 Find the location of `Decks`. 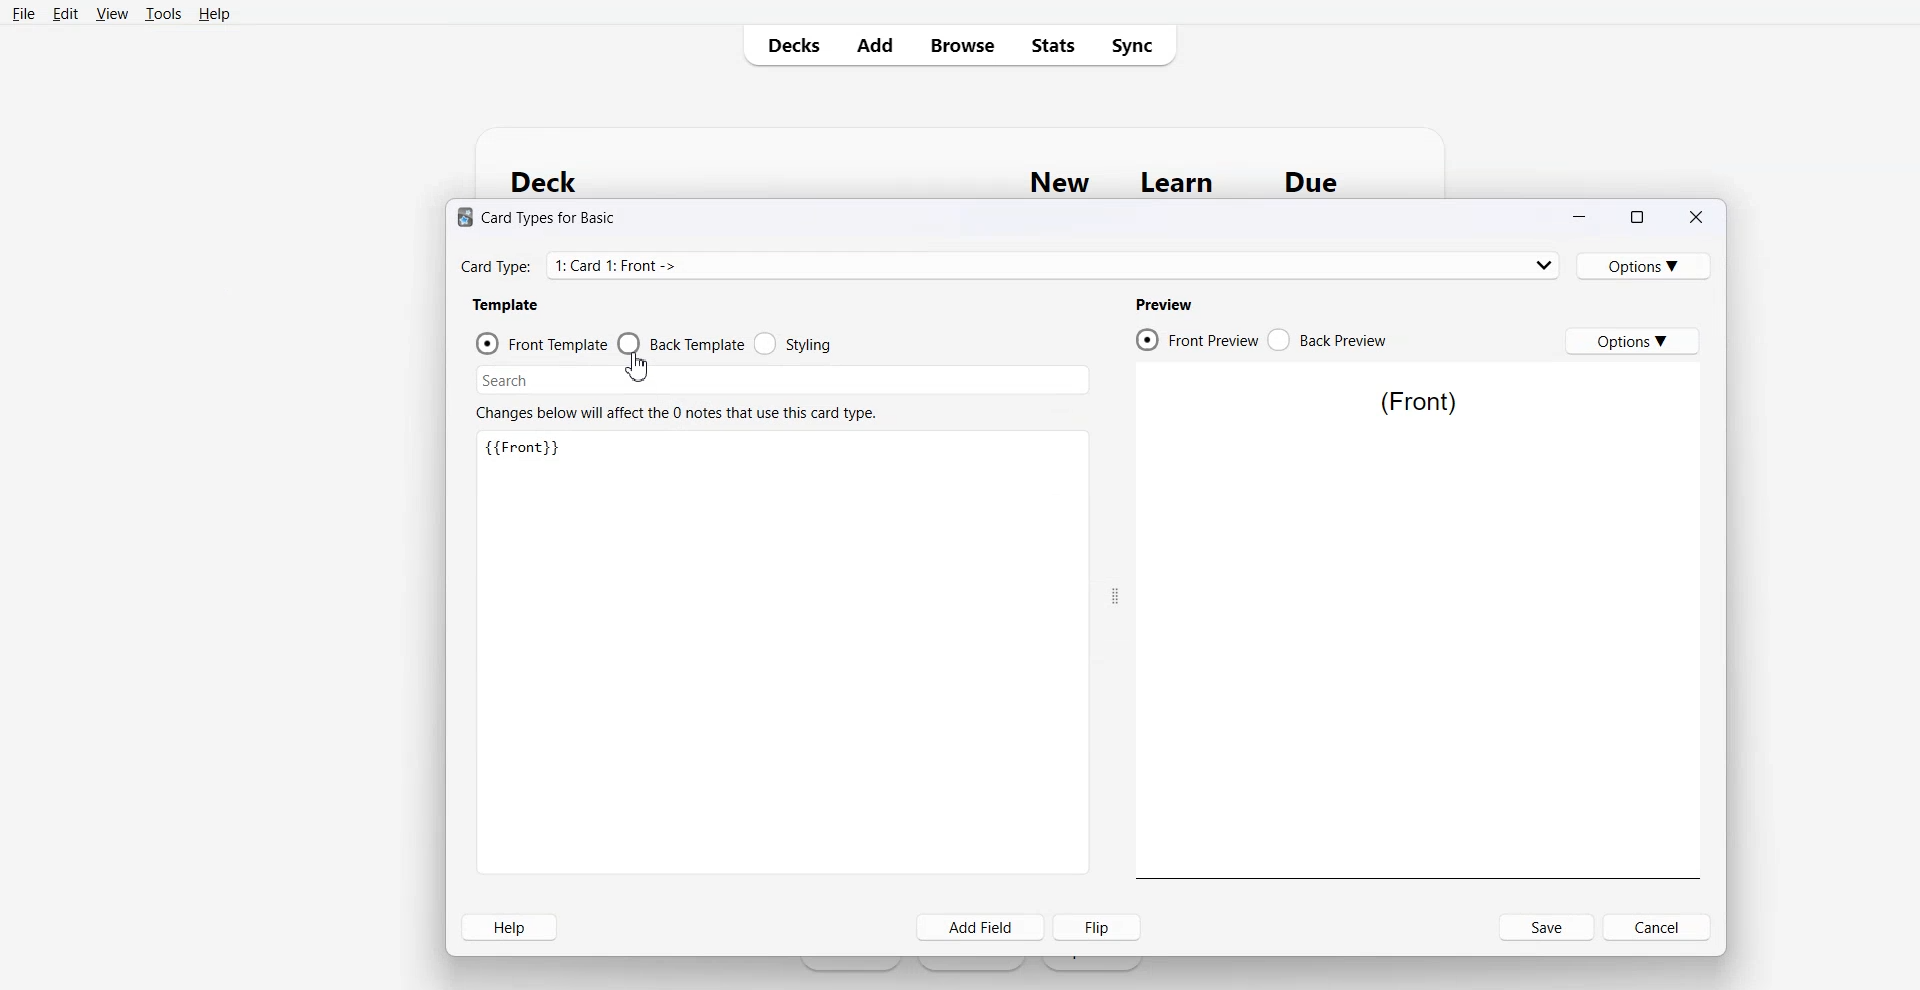

Decks is located at coordinates (787, 45).